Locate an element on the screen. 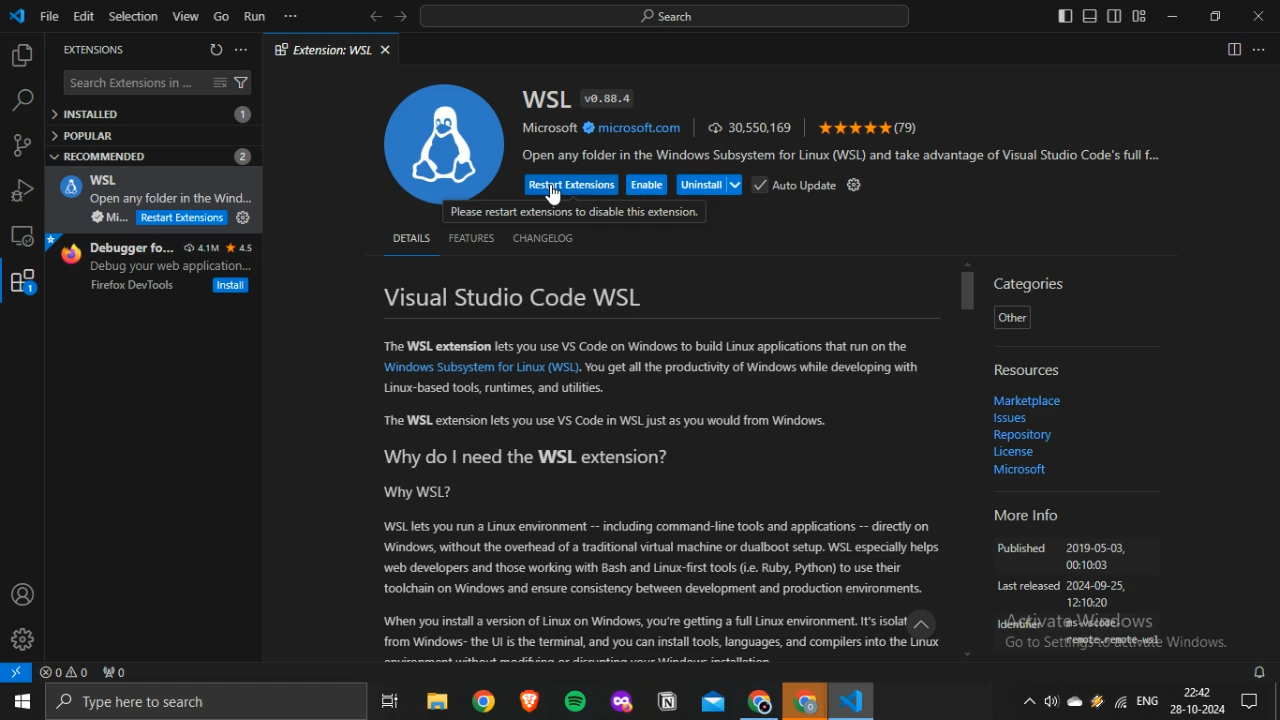 This screenshot has height=720, width=1280. Extension: WSL is located at coordinates (323, 49).